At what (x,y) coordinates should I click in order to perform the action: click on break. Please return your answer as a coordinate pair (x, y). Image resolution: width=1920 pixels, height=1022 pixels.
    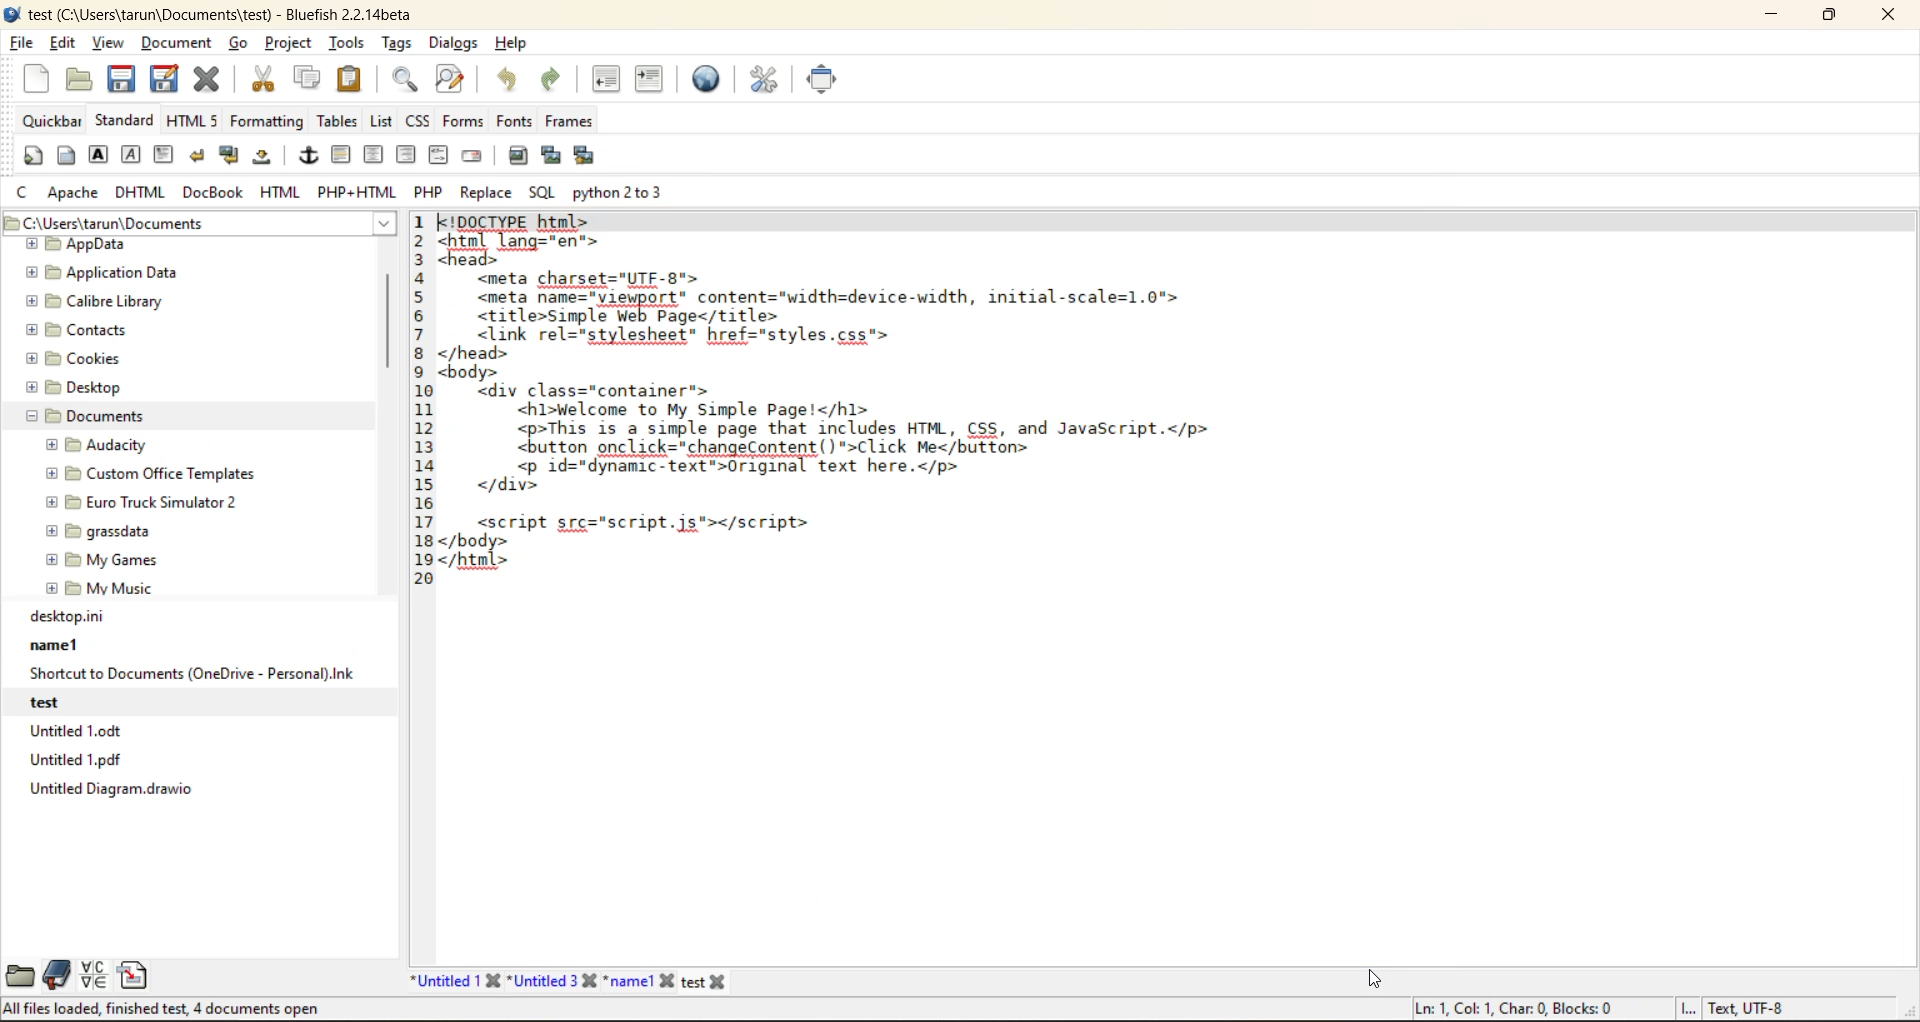
    Looking at the image, I should click on (199, 156).